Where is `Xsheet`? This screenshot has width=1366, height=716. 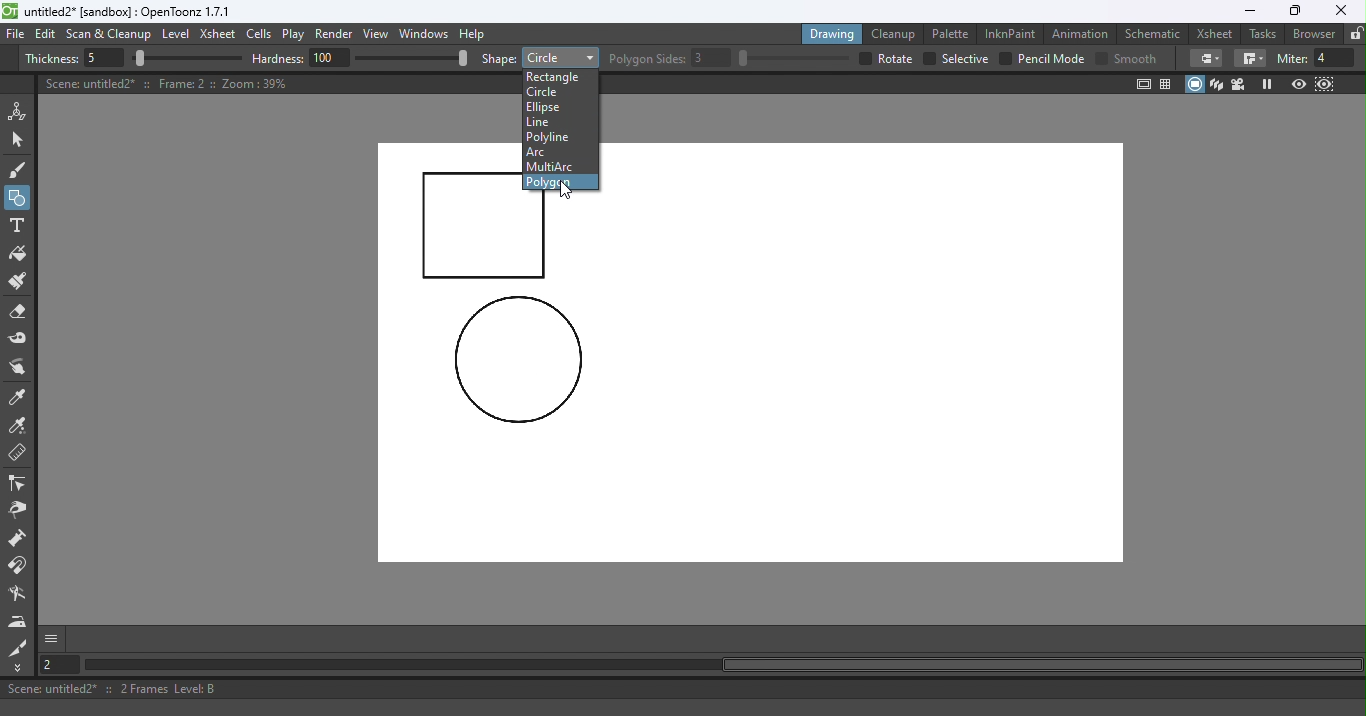
Xsheet is located at coordinates (1217, 33).